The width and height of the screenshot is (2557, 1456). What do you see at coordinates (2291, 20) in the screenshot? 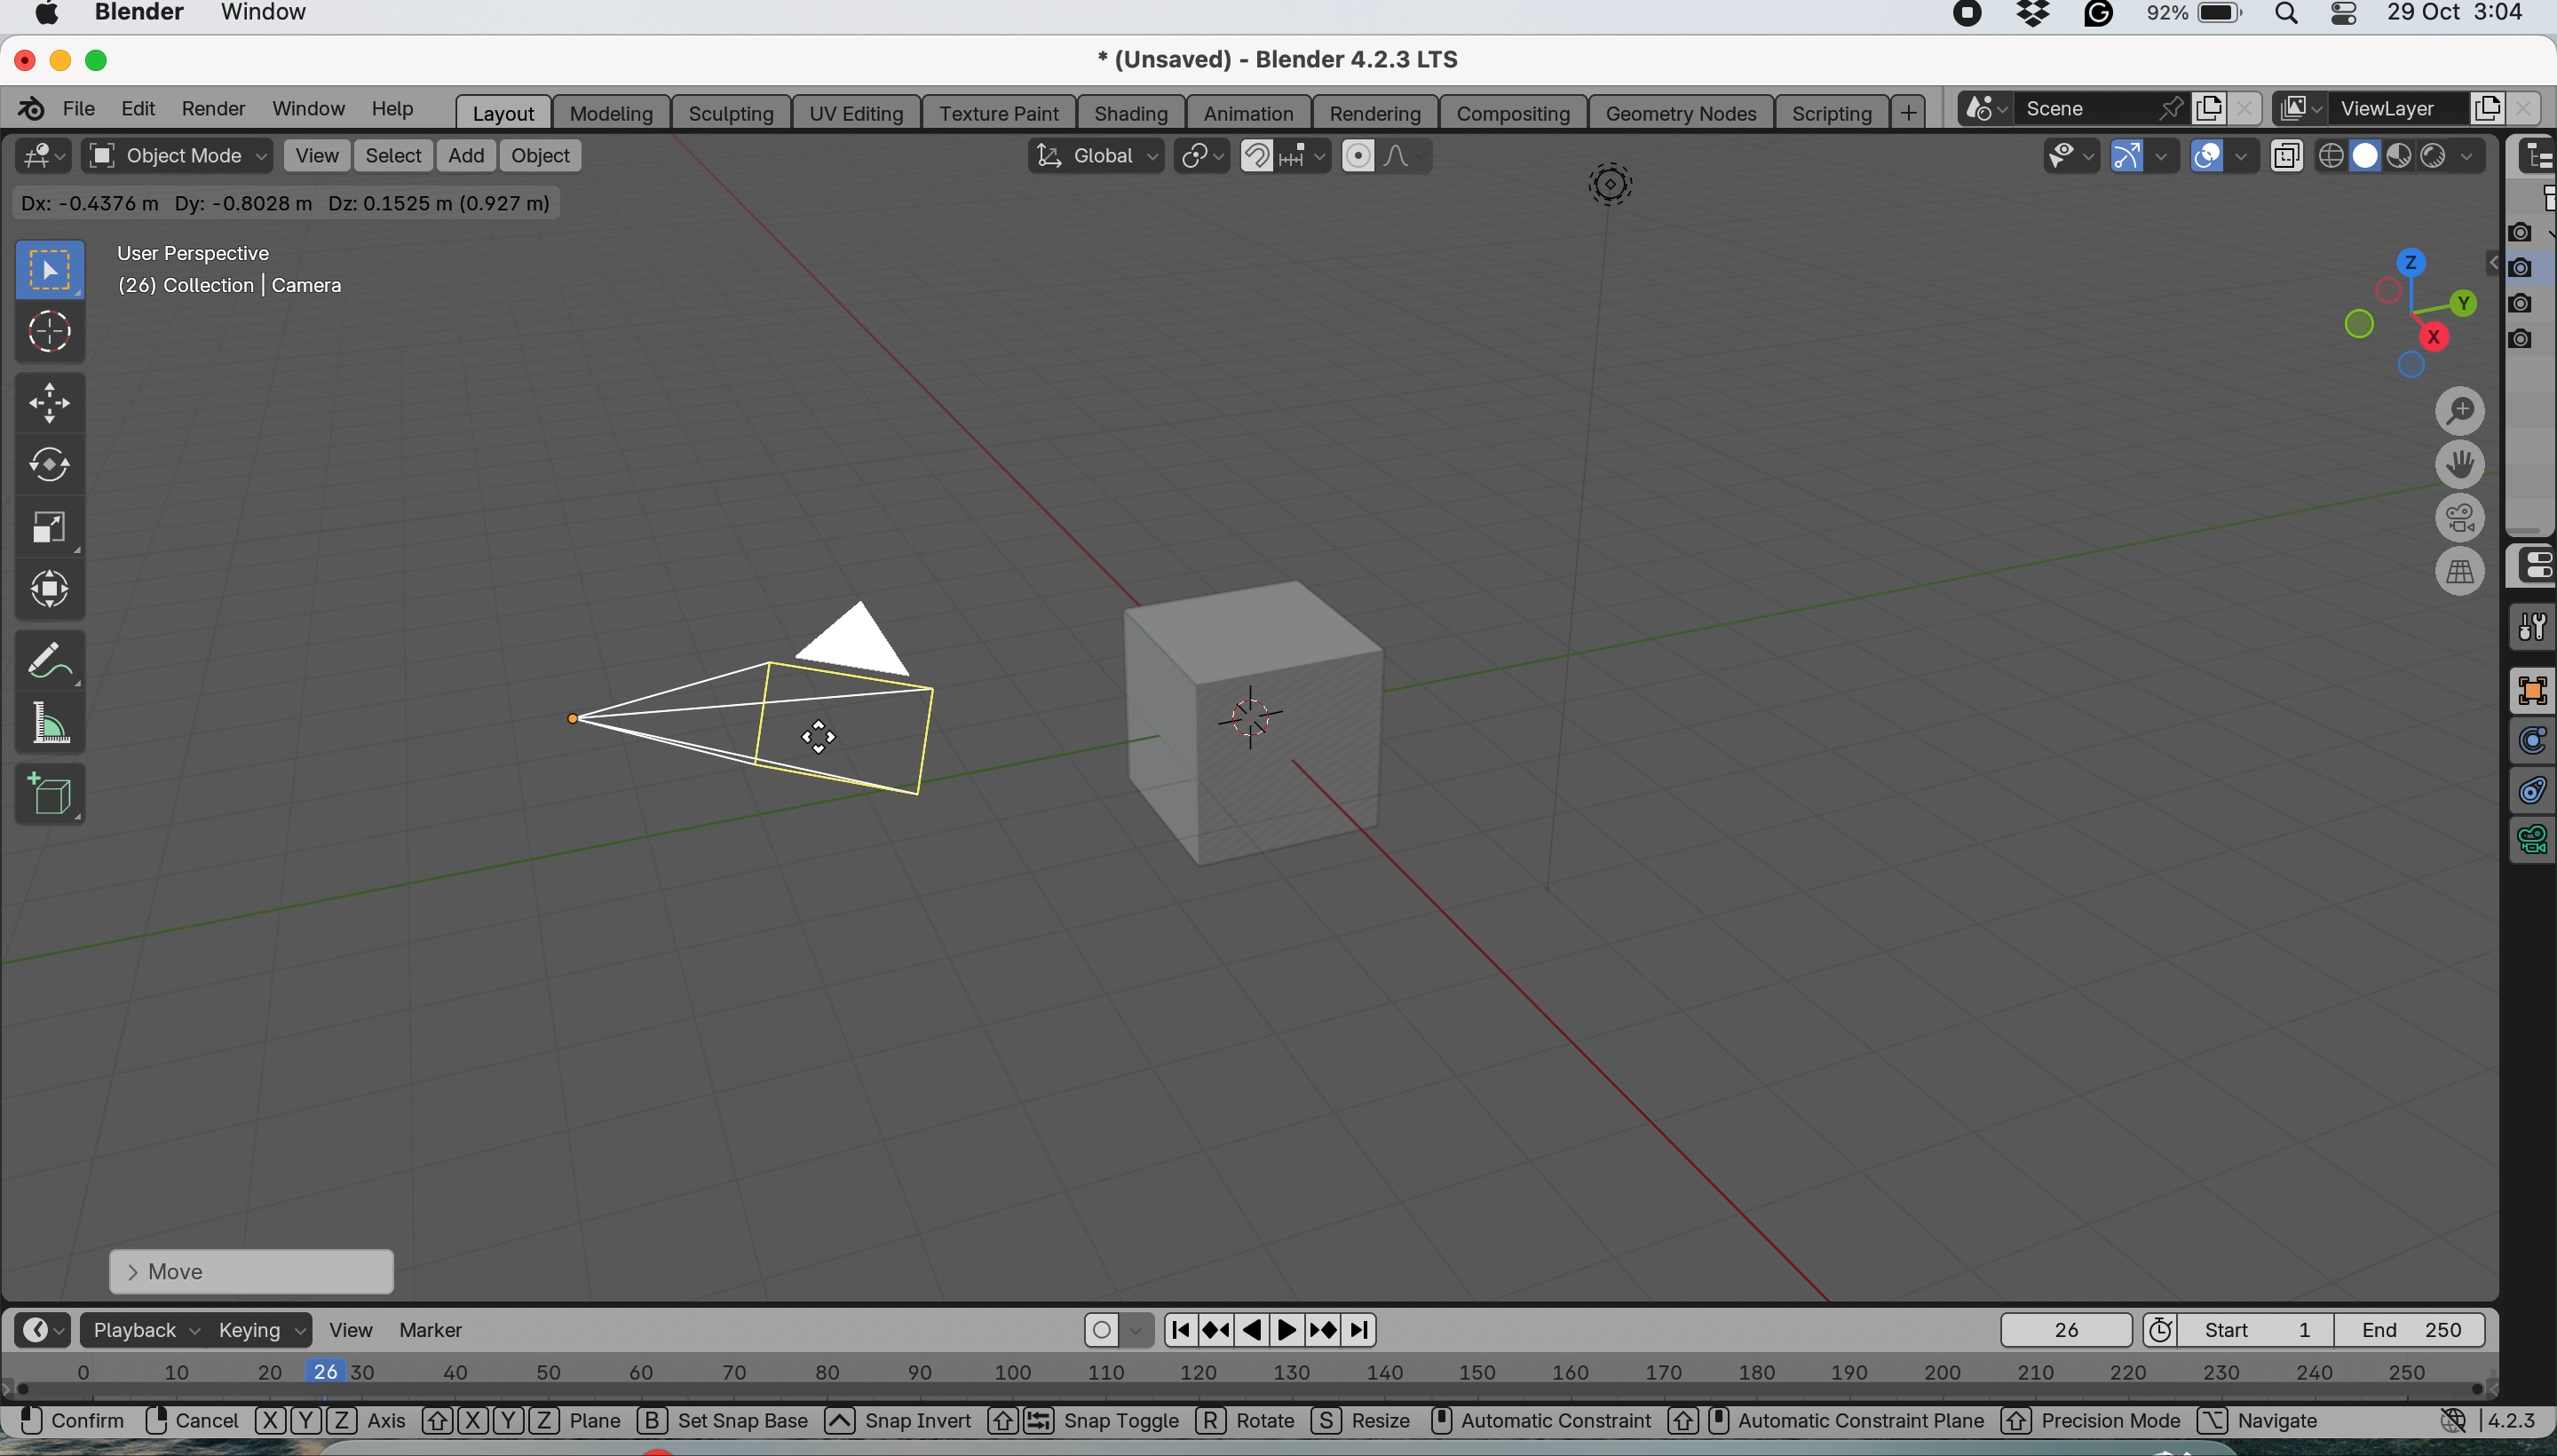
I see `spotlight search` at bounding box center [2291, 20].